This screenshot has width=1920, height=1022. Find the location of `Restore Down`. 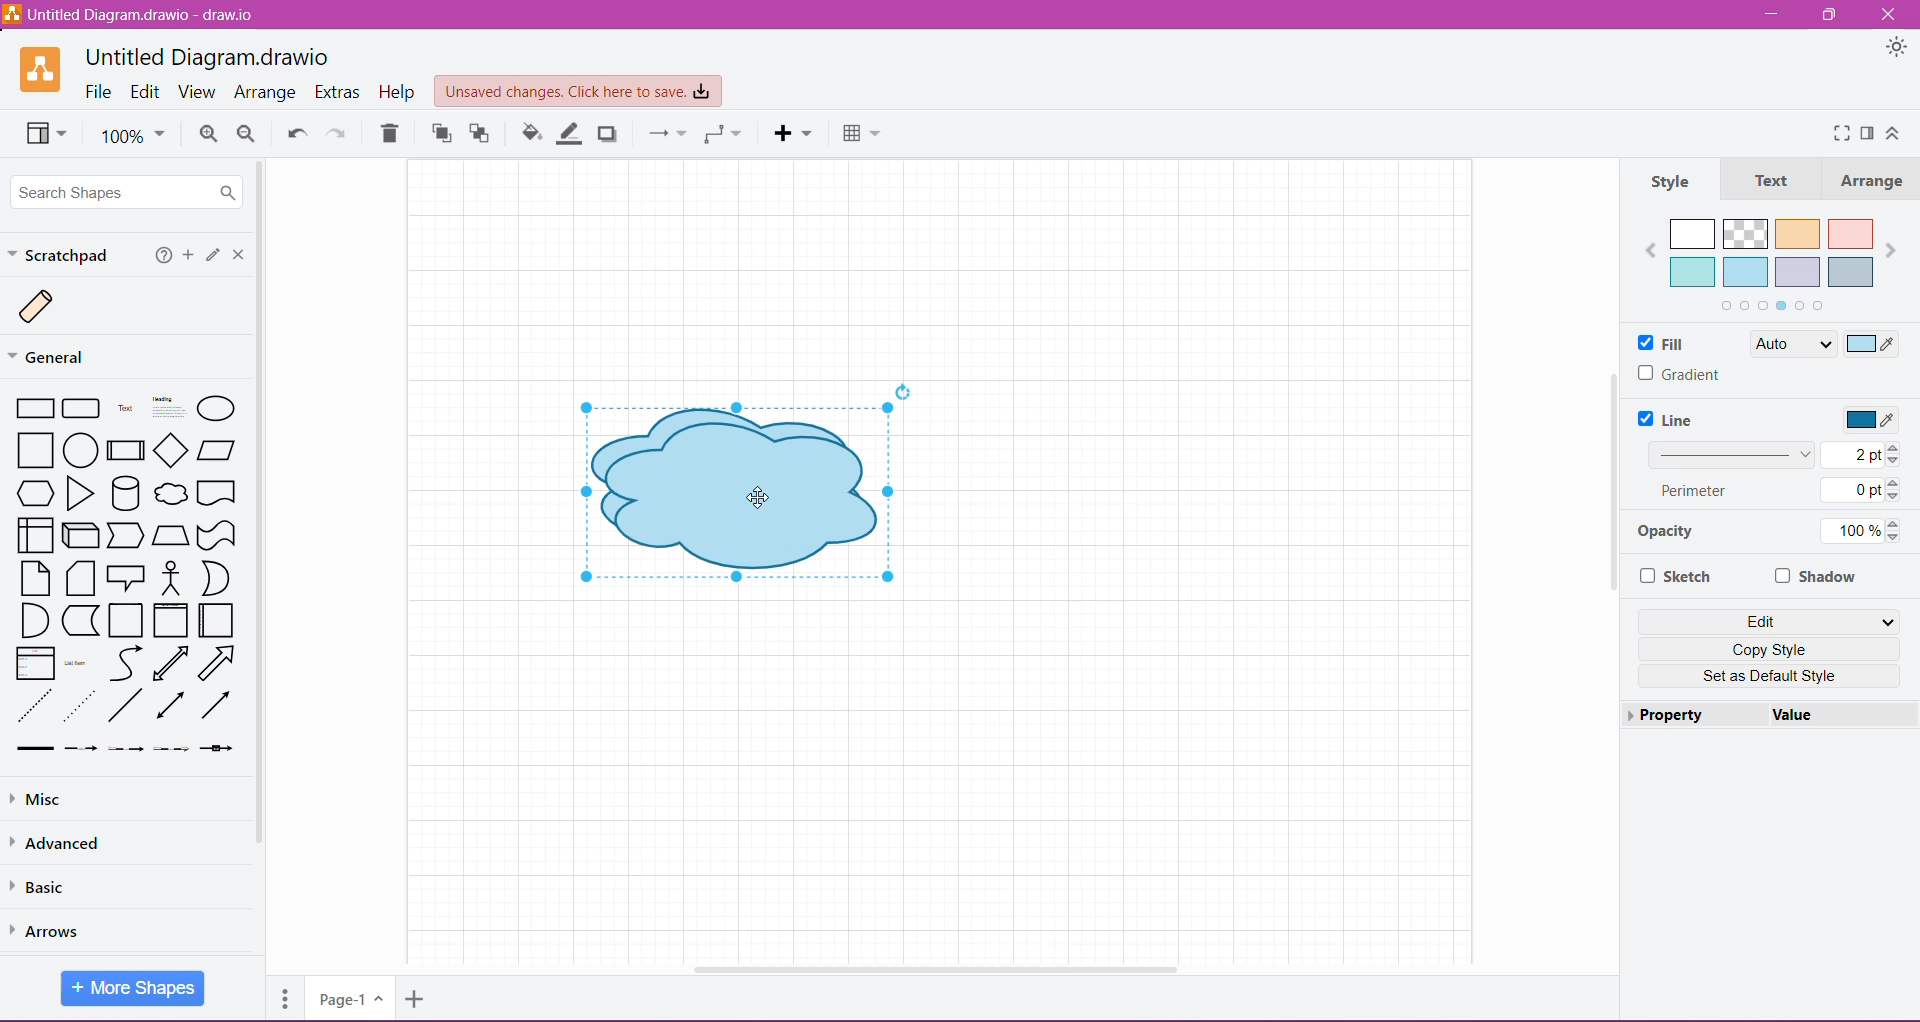

Restore Down is located at coordinates (1832, 15).